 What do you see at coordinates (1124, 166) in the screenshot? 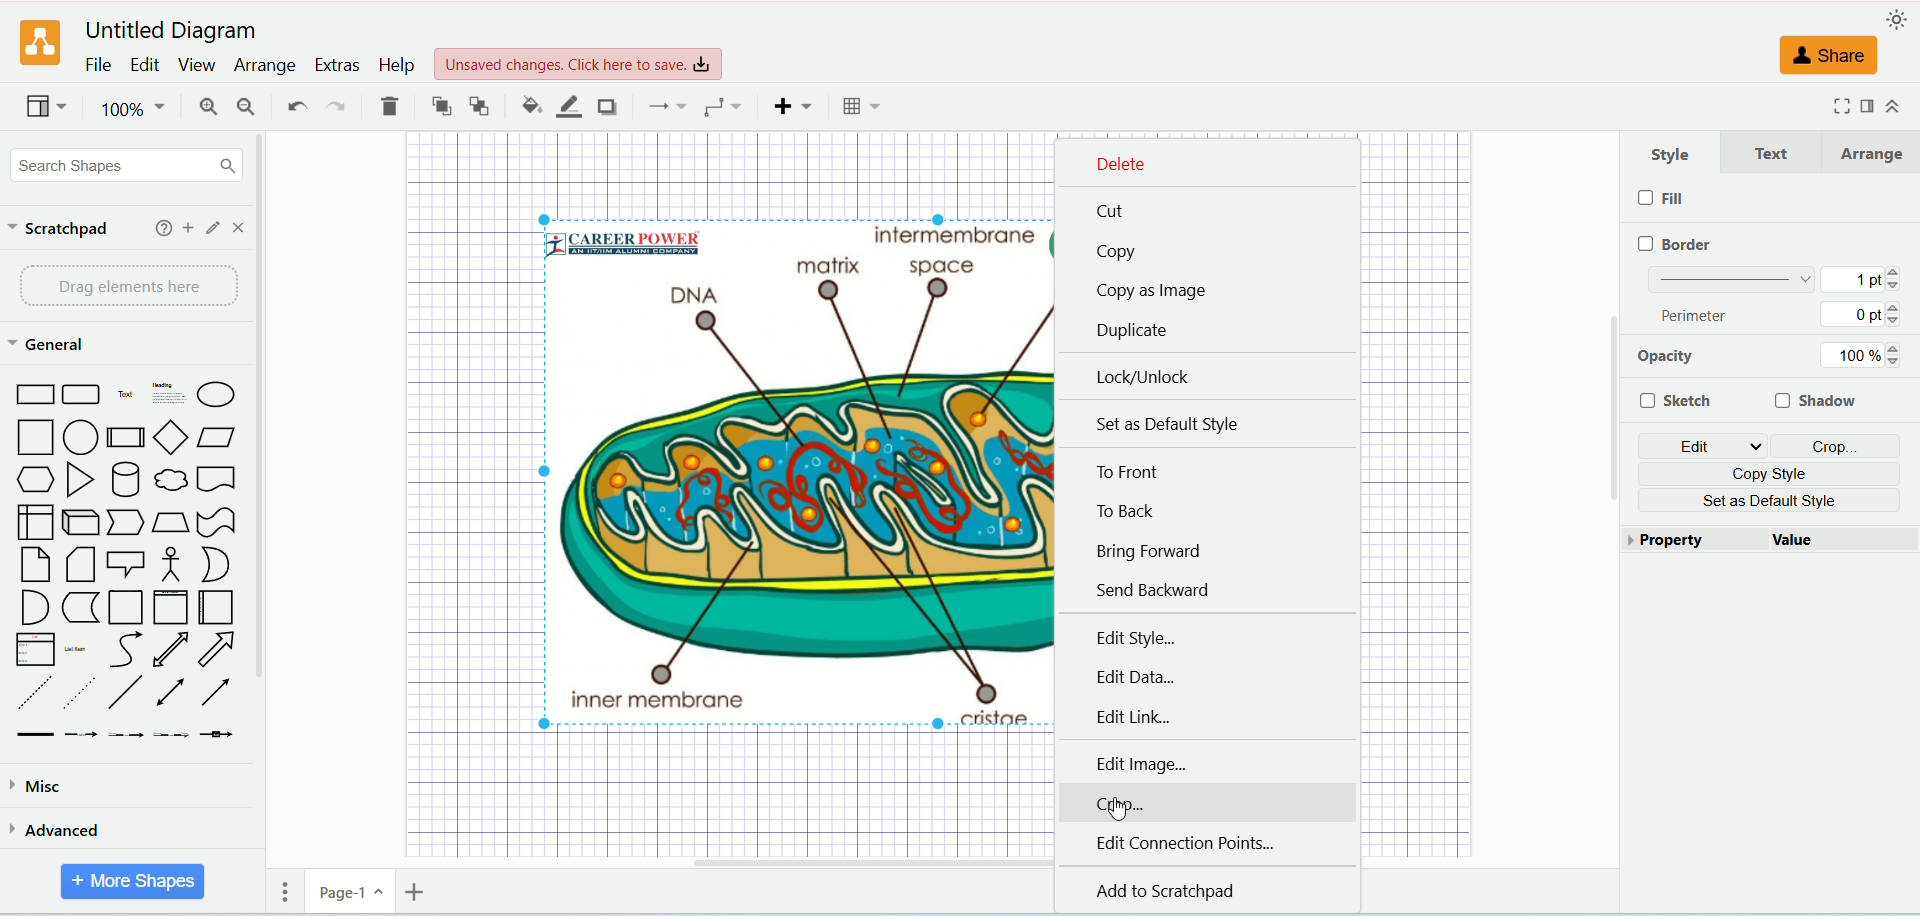
I see `delete` at bounding box center [1124, 166].